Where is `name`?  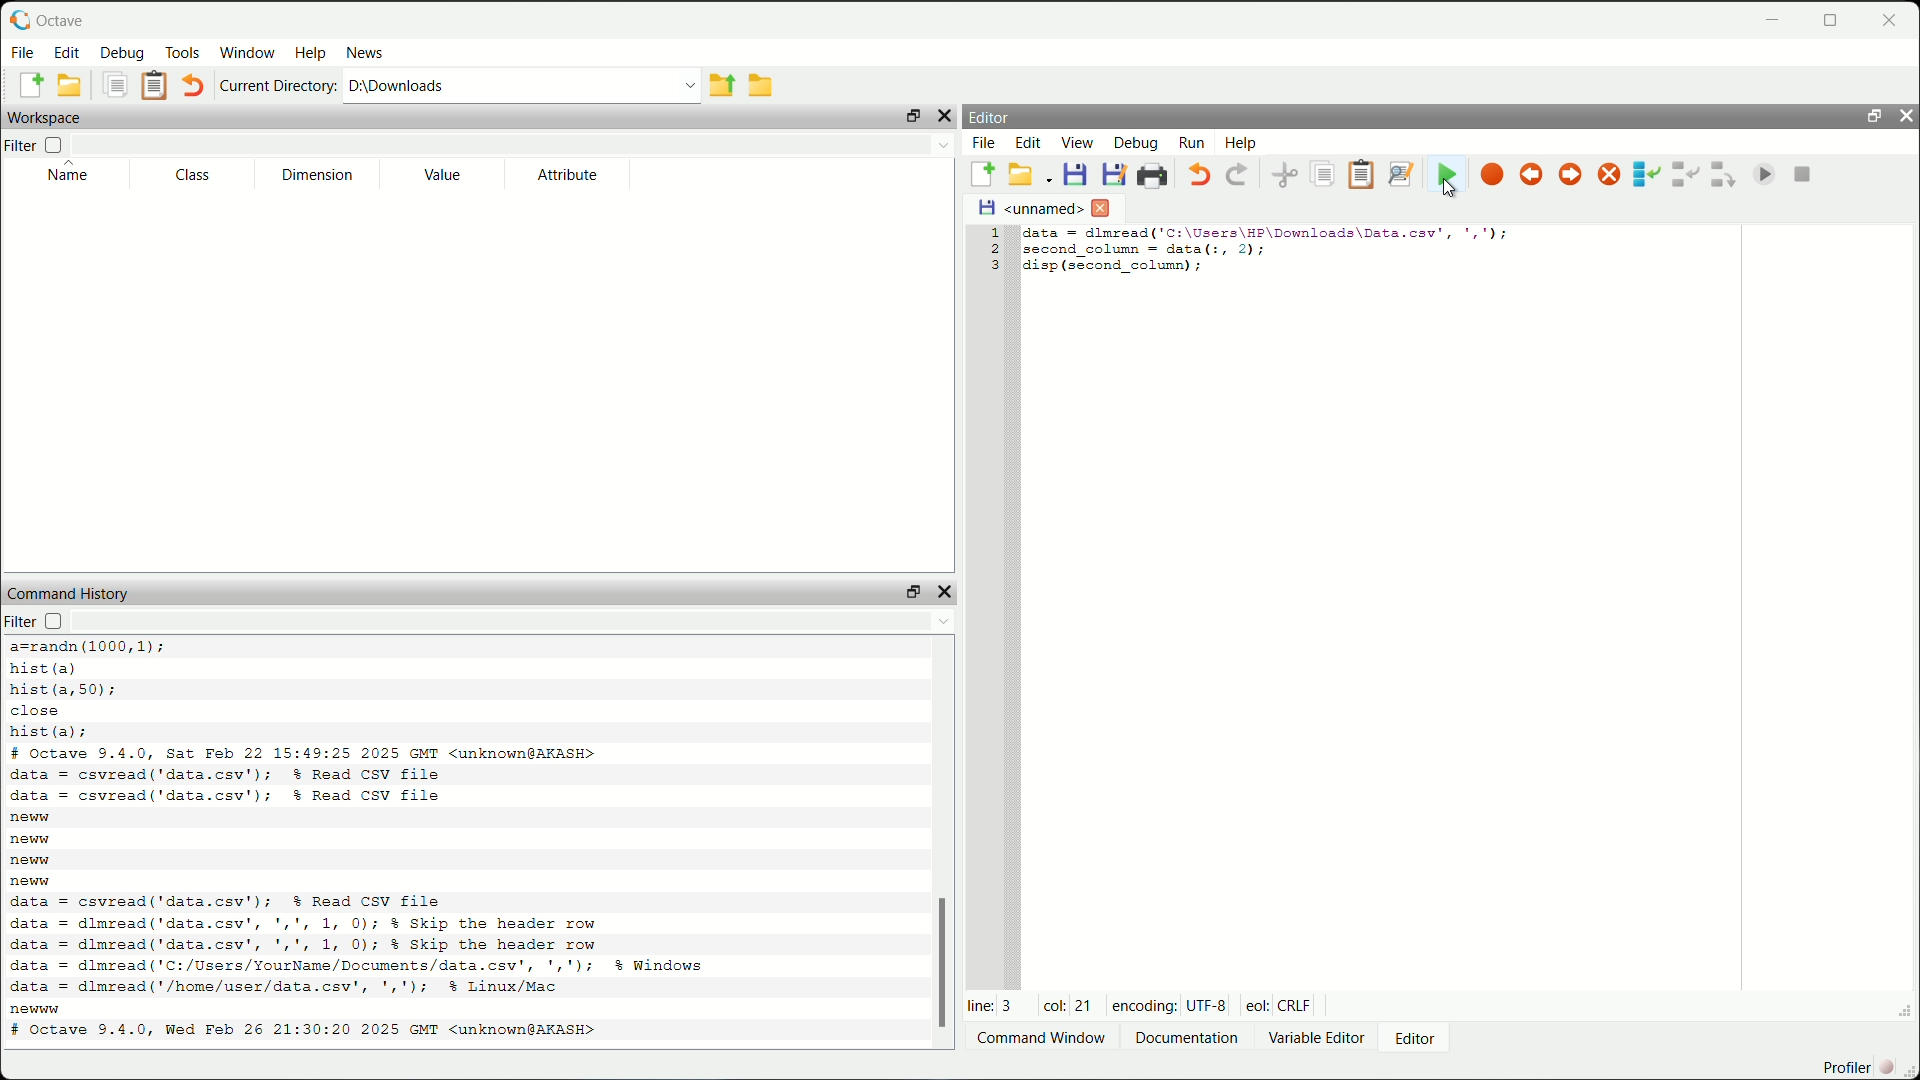 name is located at coordinates (72, 177).